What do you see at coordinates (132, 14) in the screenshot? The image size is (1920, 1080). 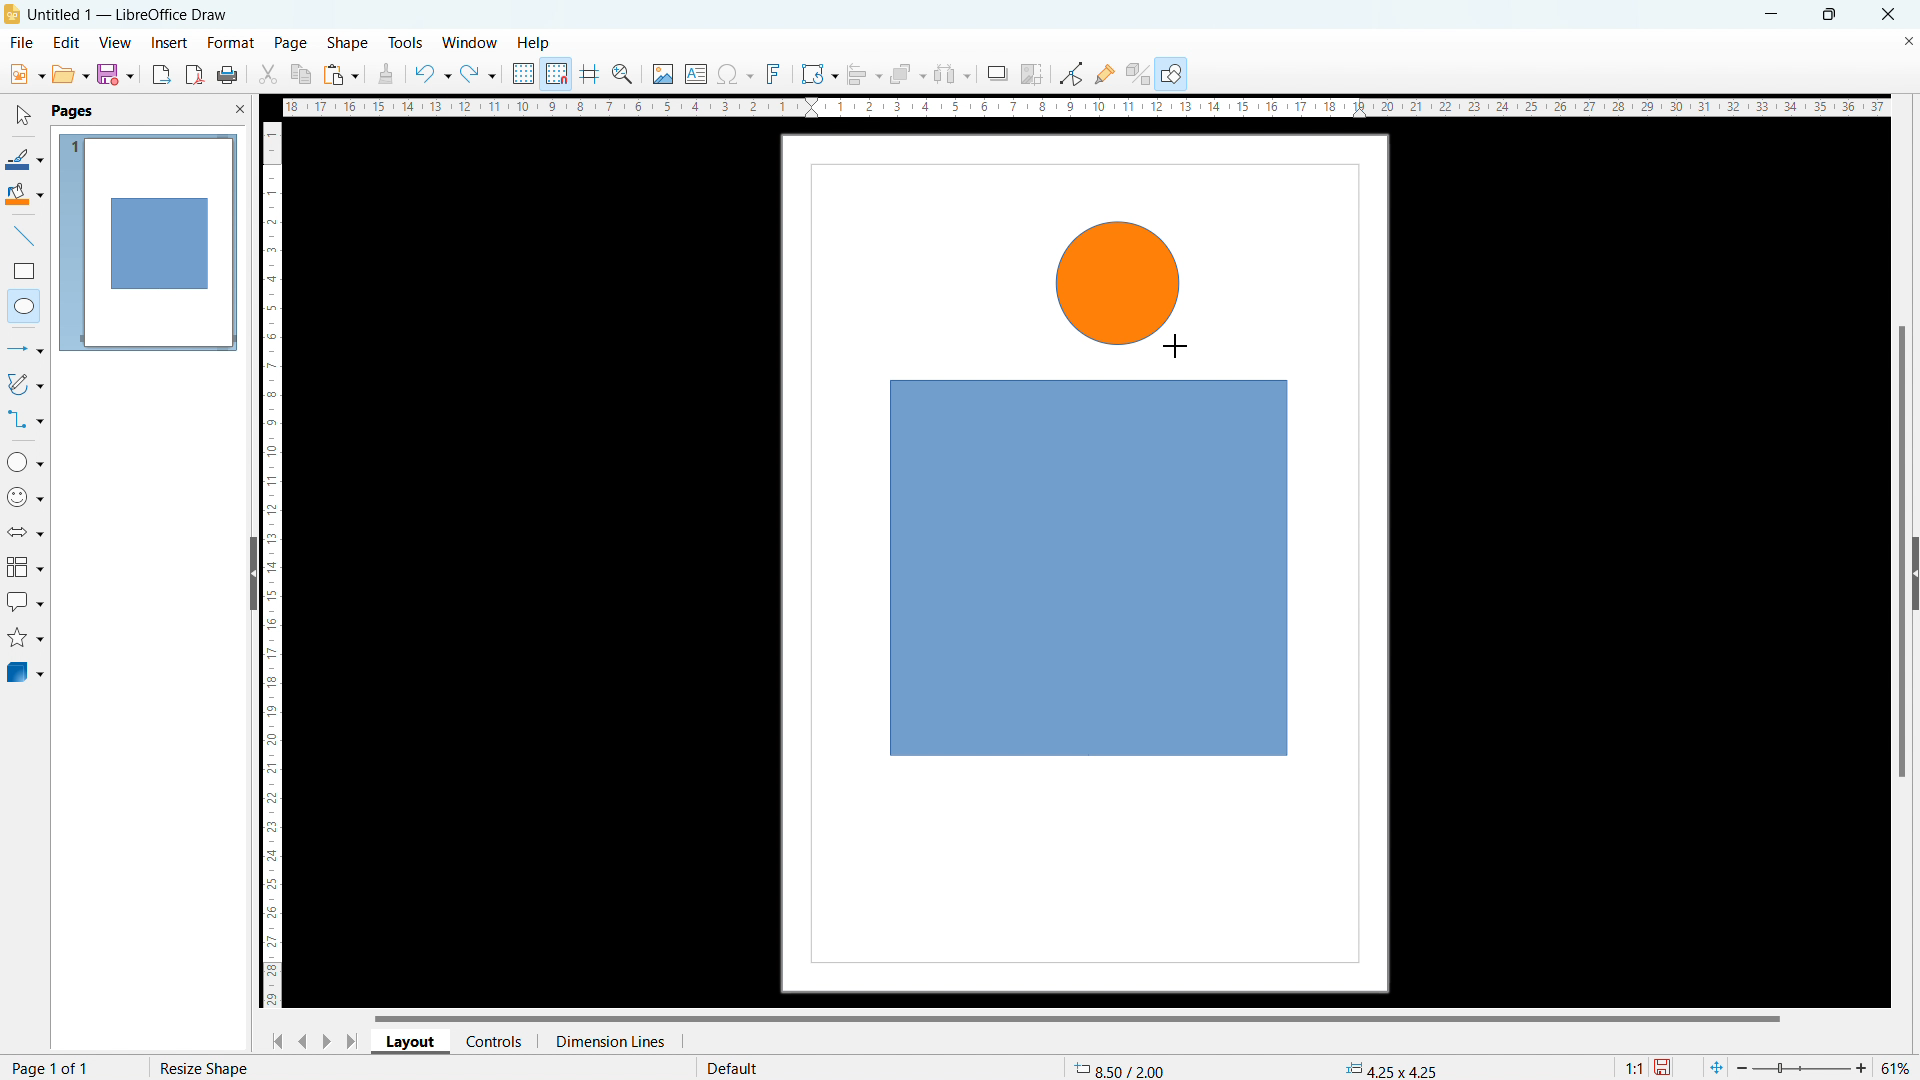 I see `document title` at bounding box center [132, 14].